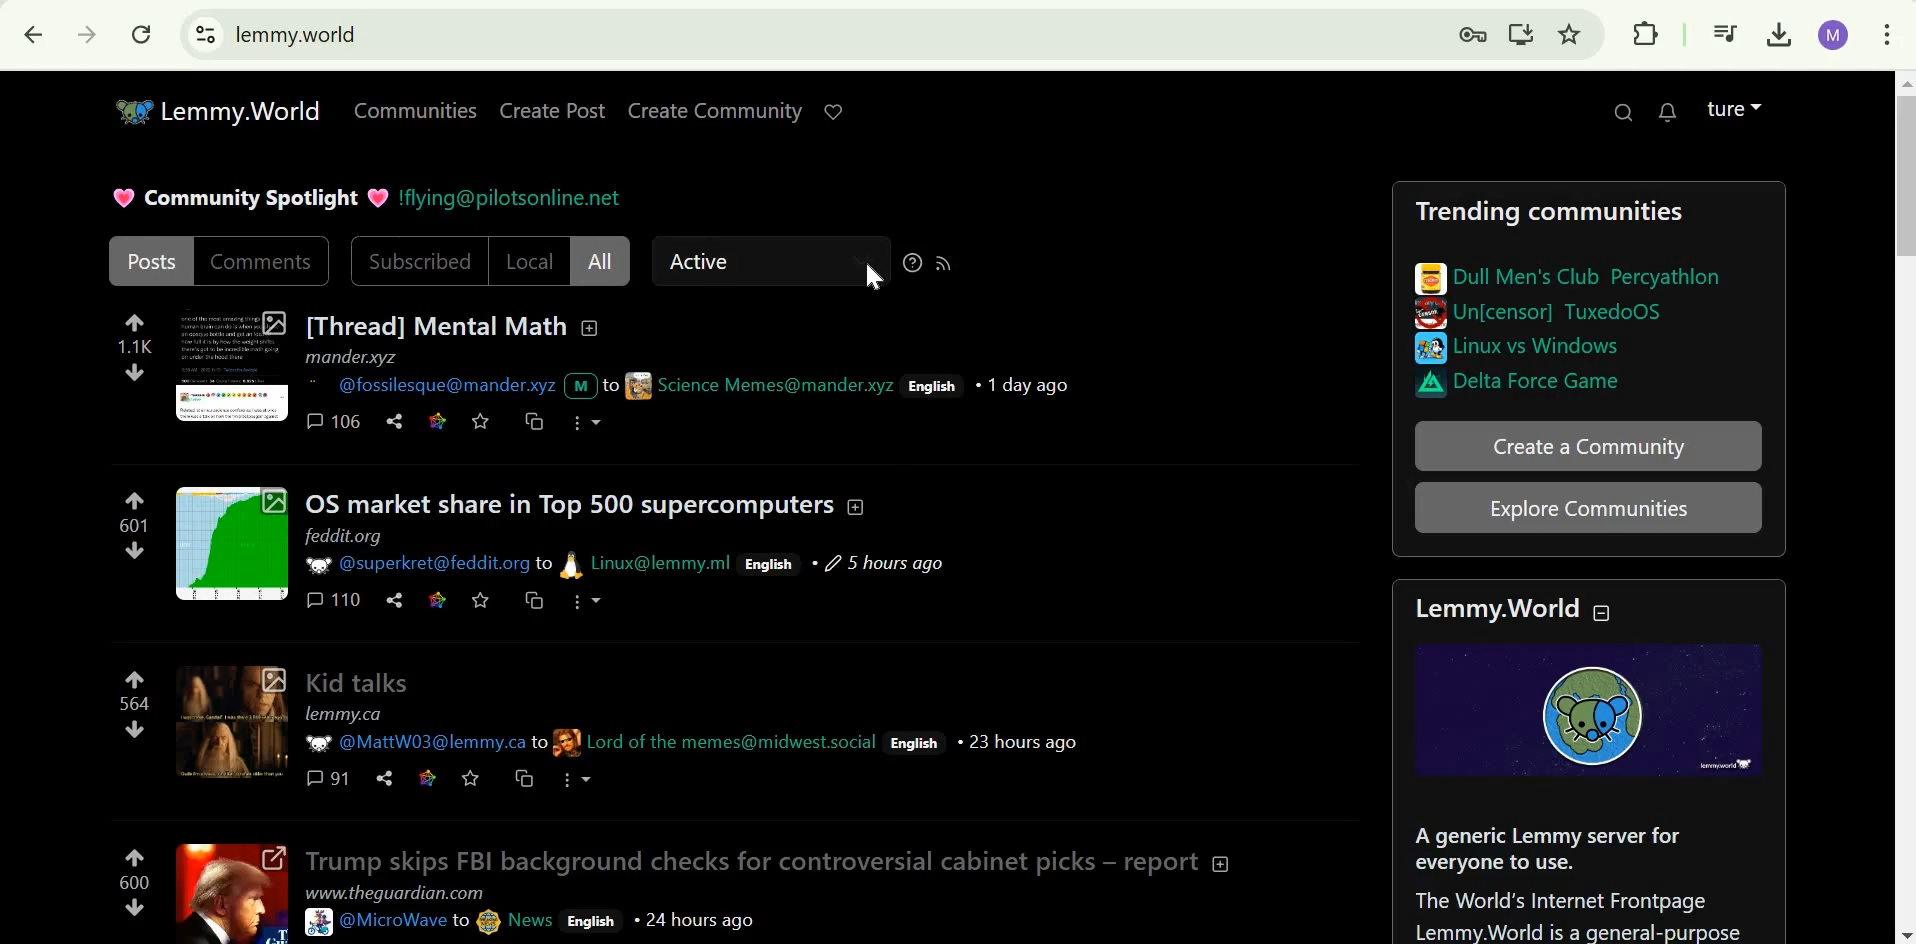 This screenshot has width=1916, height=944. Describe the element at coordinates (1904, 508) in the screenshot. I see `Scrollbar` at that location.